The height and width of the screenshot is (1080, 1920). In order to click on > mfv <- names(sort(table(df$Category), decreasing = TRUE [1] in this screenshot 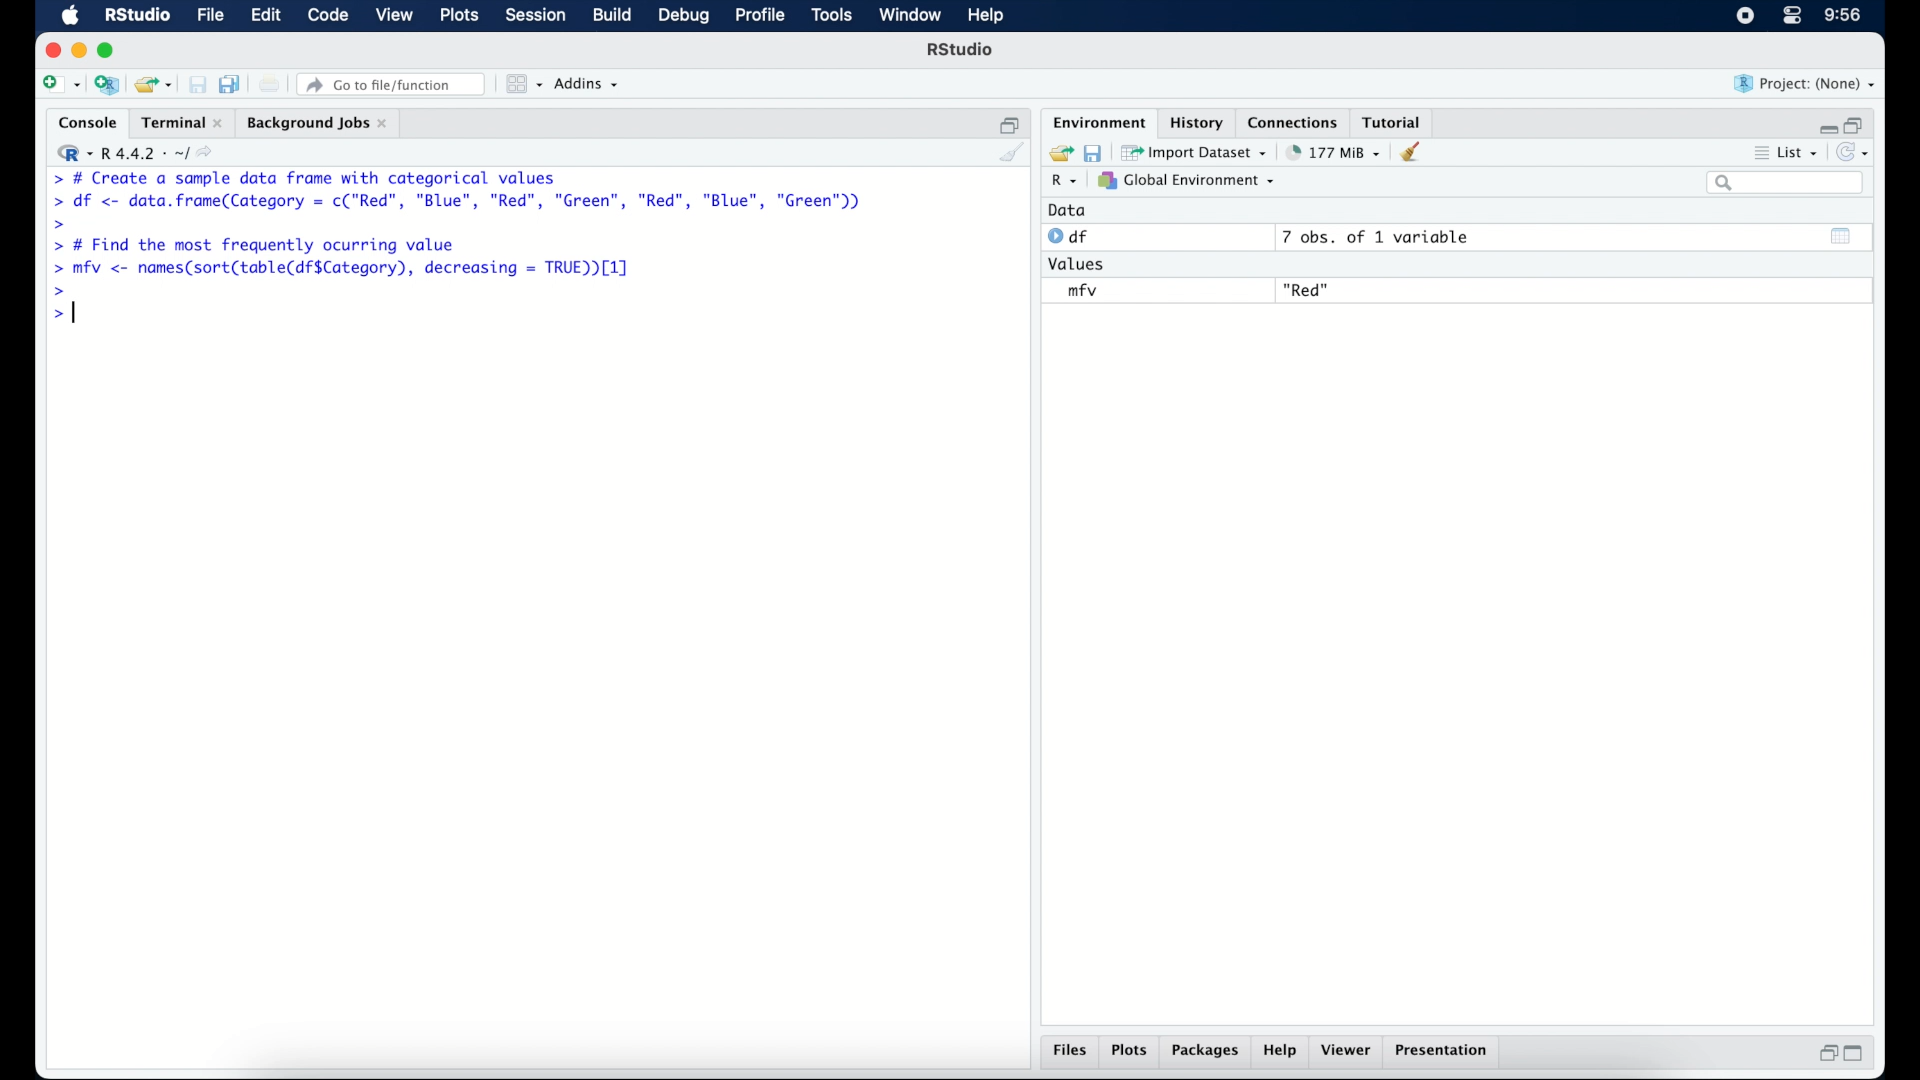, I will do `click(344, 269)`.